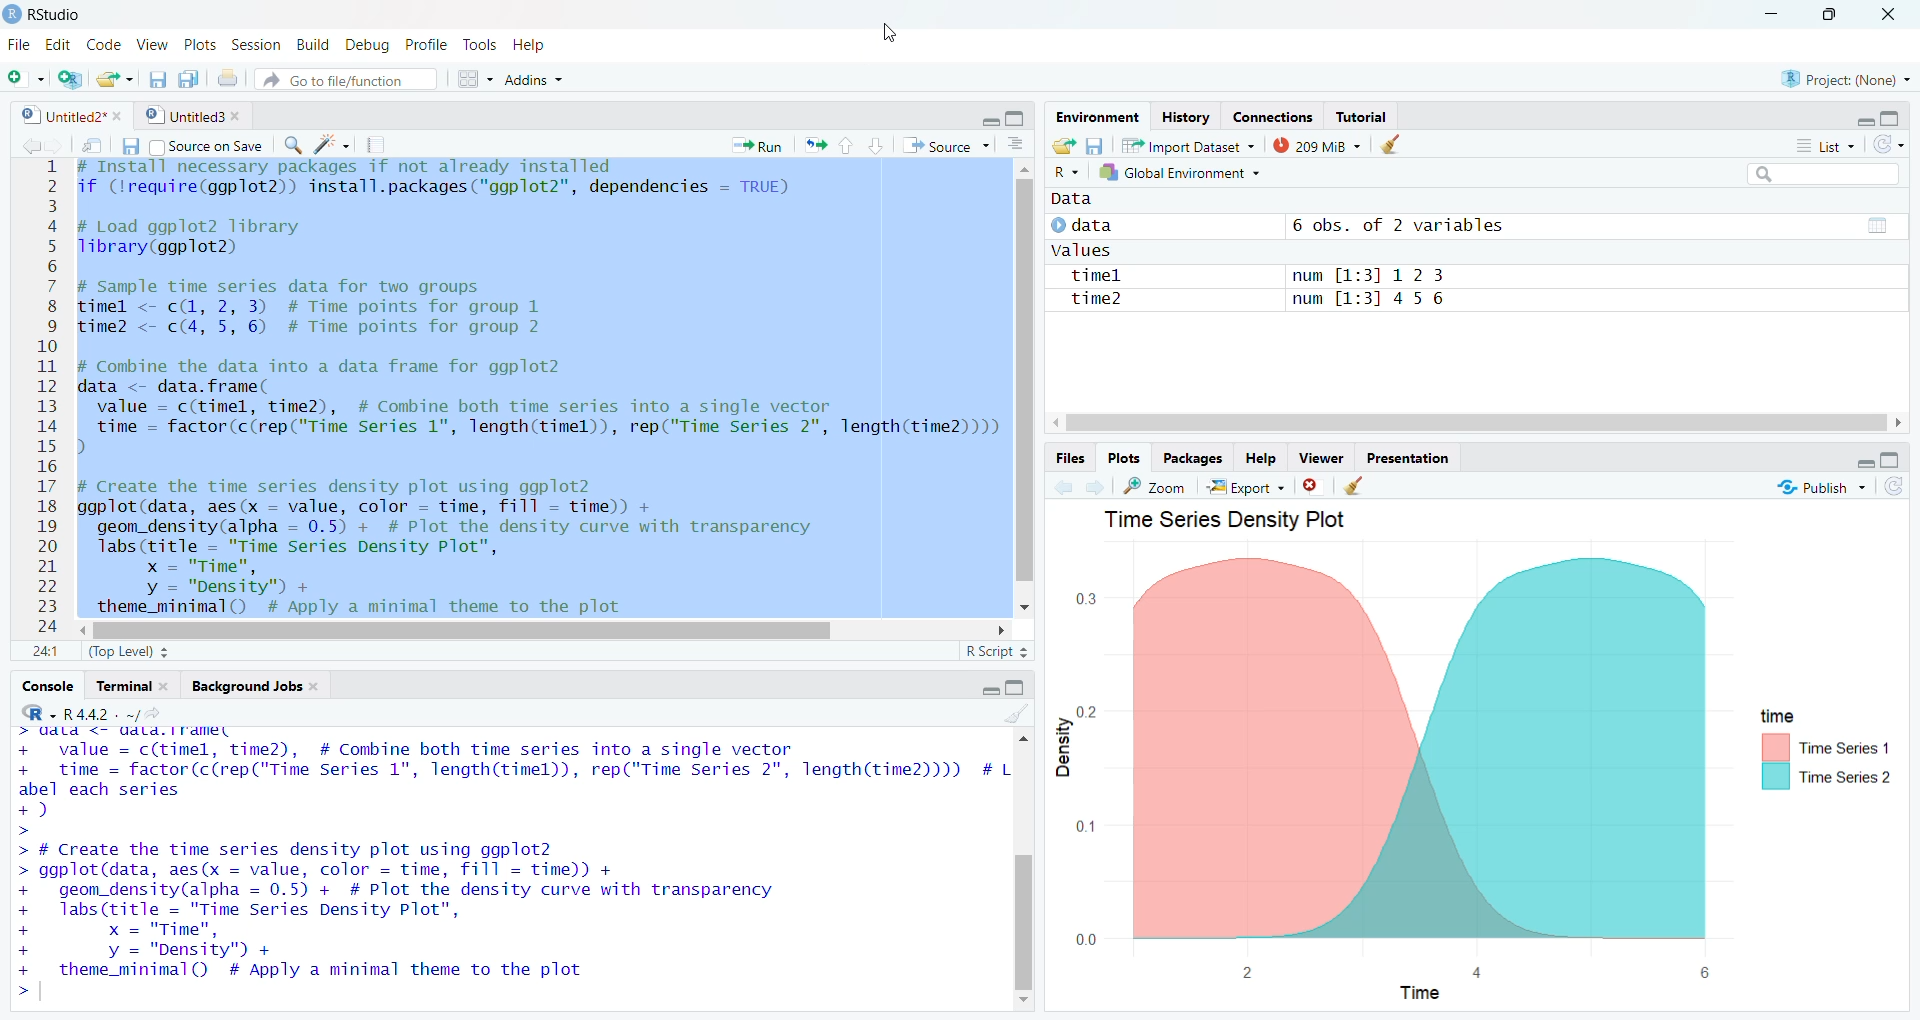  I want to click on Plots, so click(1123, 460).